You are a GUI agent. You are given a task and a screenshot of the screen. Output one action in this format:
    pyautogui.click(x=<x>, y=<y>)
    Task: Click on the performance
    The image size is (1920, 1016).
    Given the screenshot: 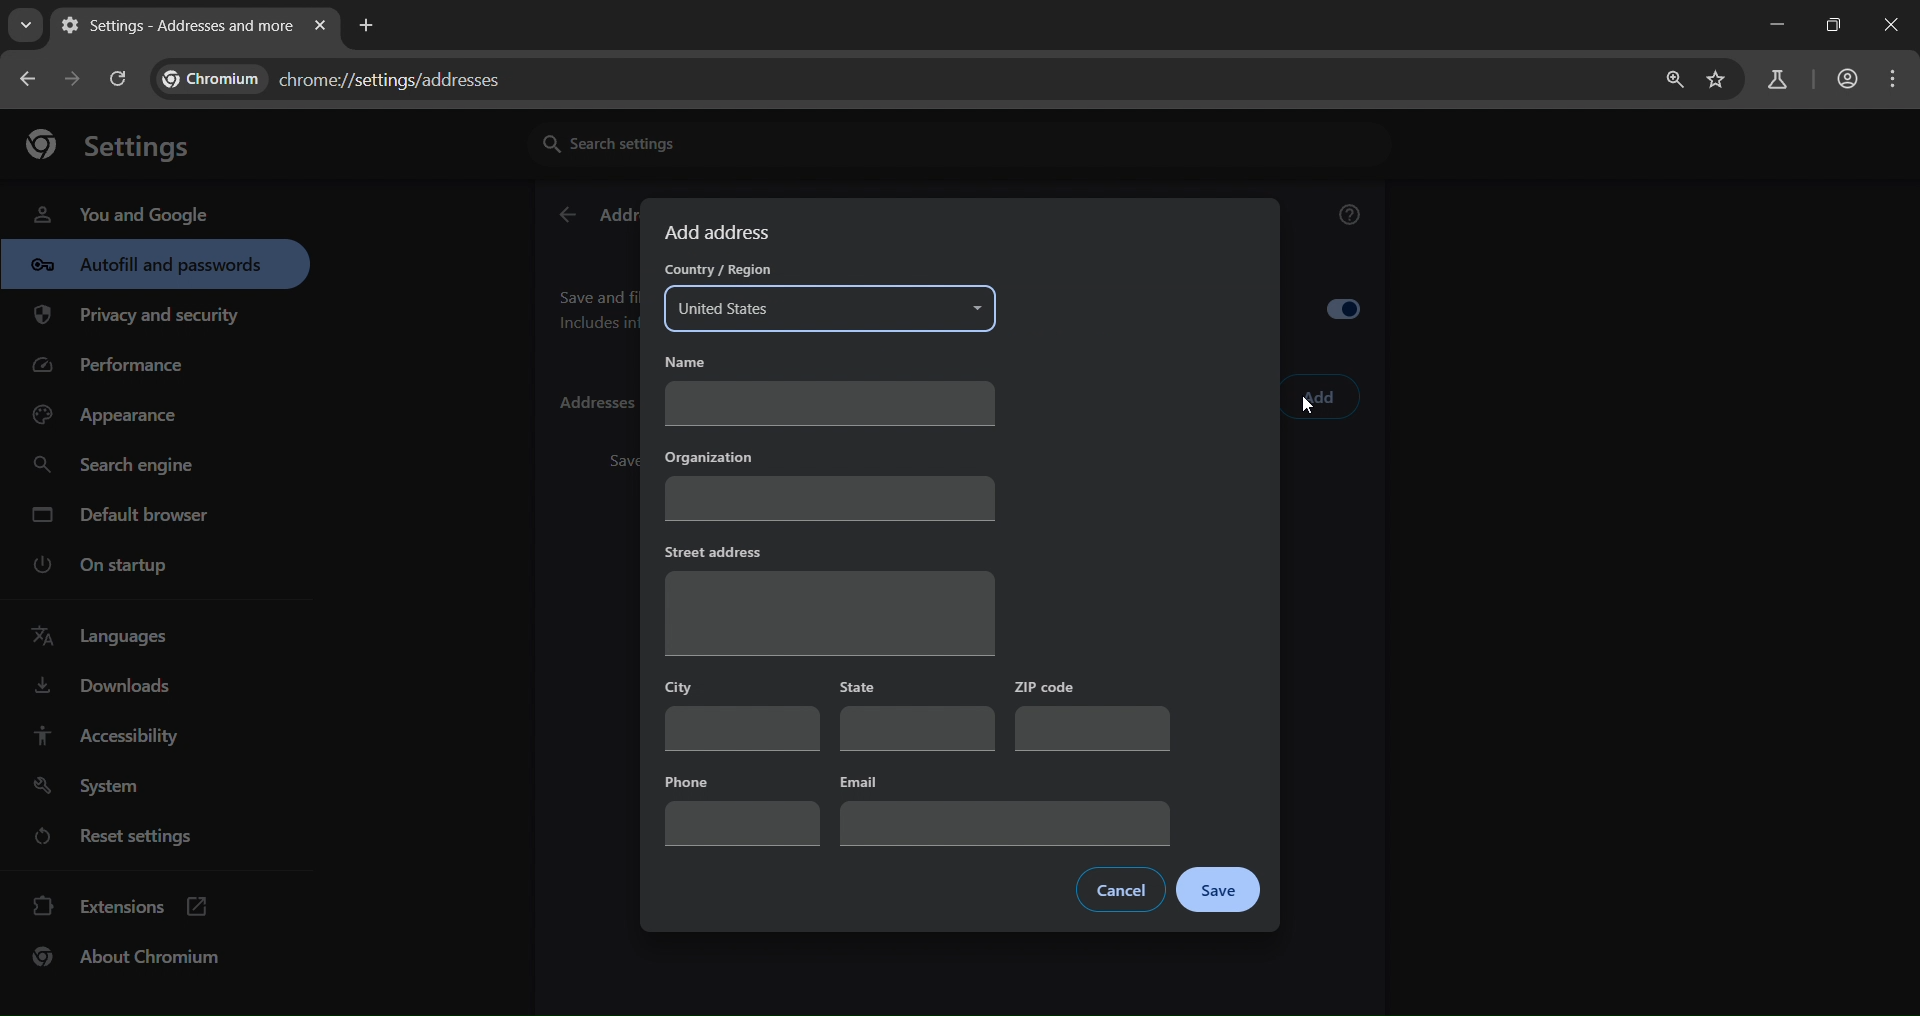 What is the action you would take?
    pyautogui.click(x=116, y=370)
    